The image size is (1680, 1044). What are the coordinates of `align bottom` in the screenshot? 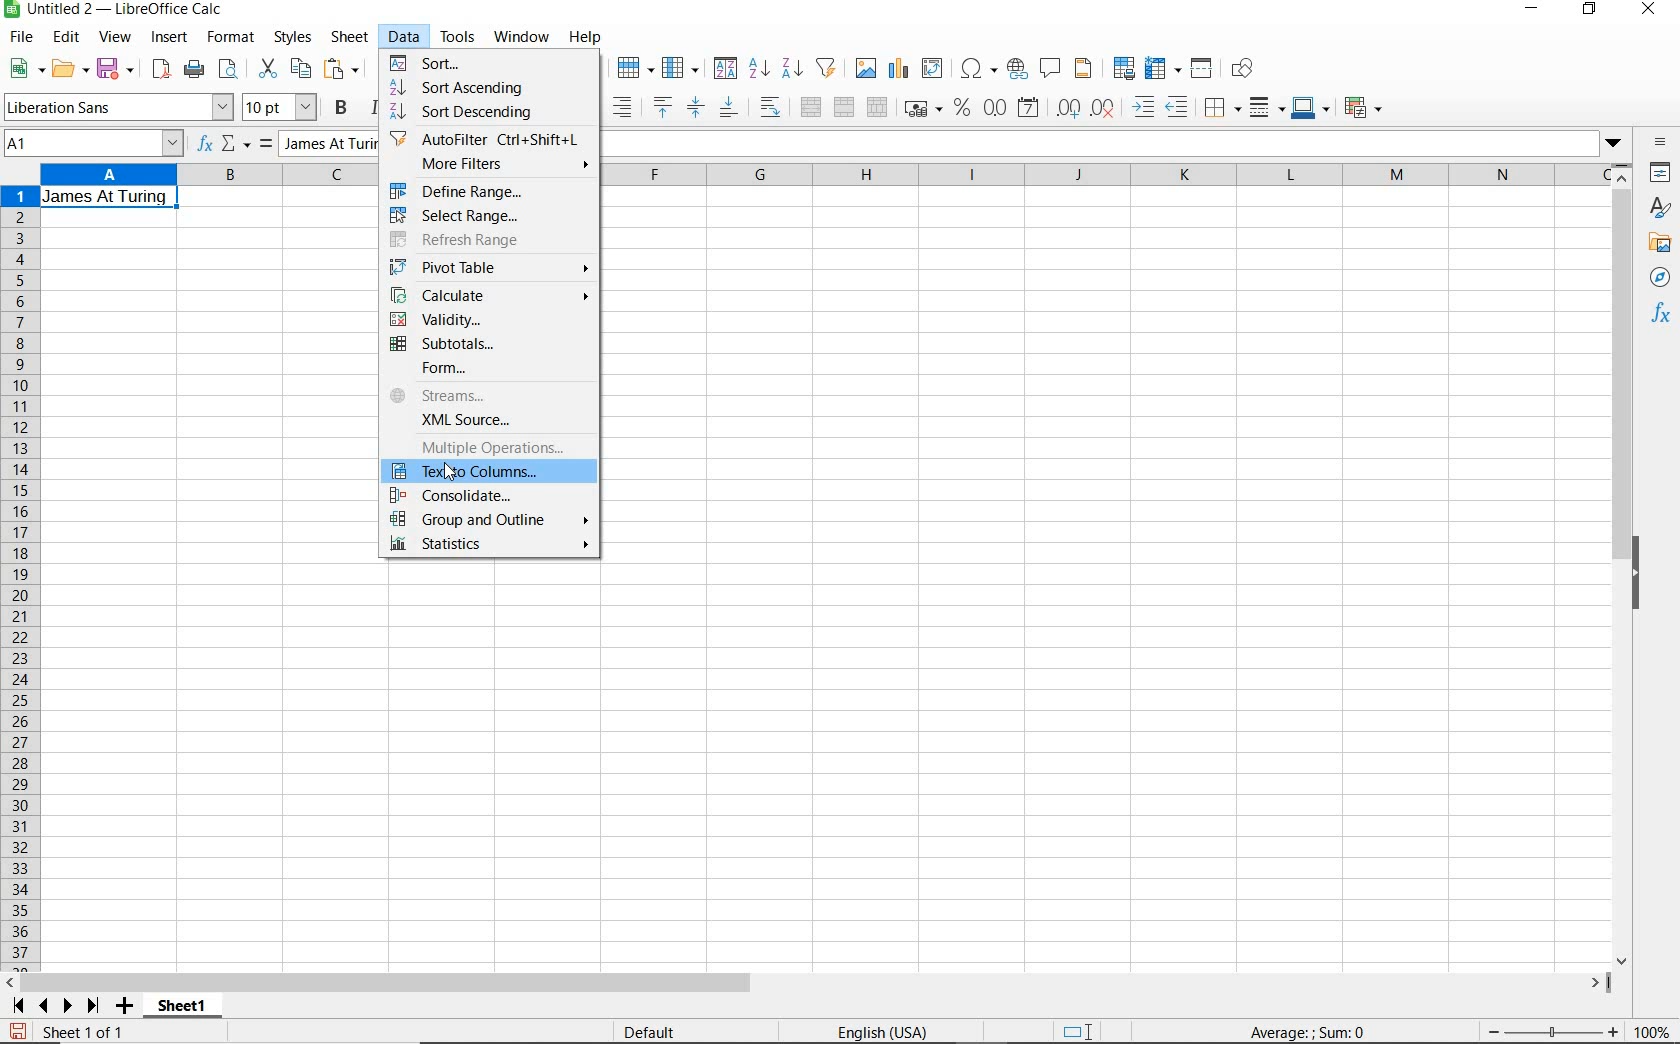 It's located at (728, 107).